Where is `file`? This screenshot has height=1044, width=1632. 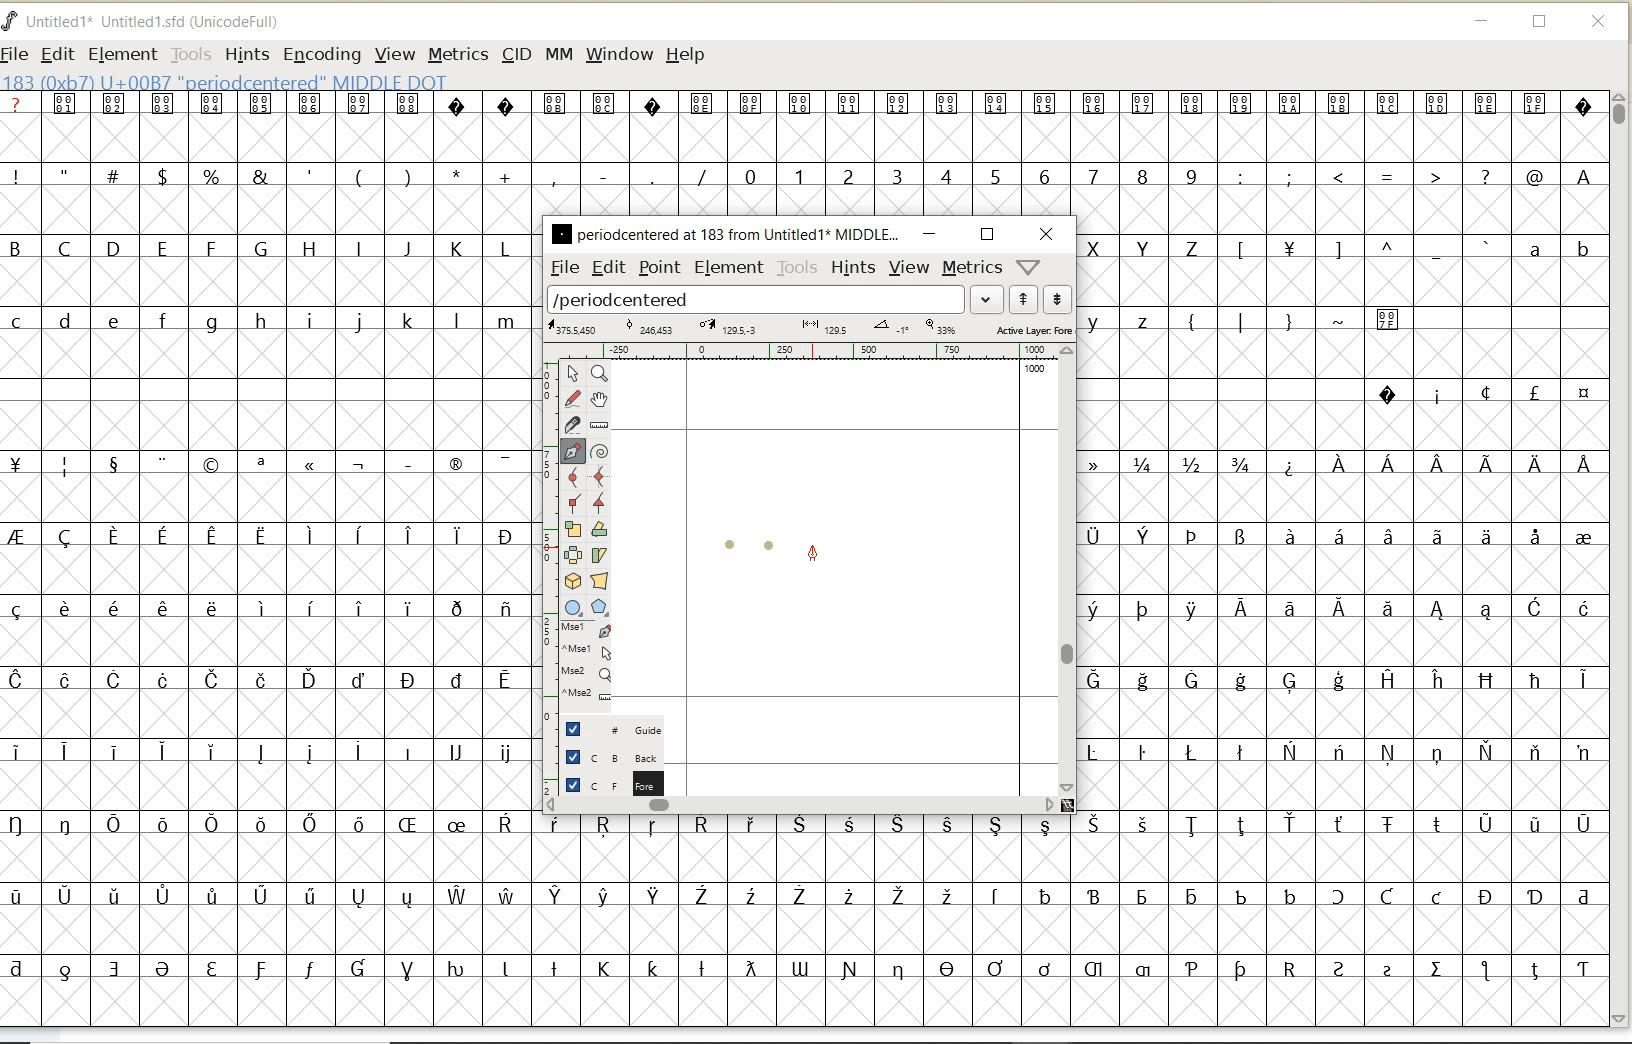
file is located at coordinates (562, 268).